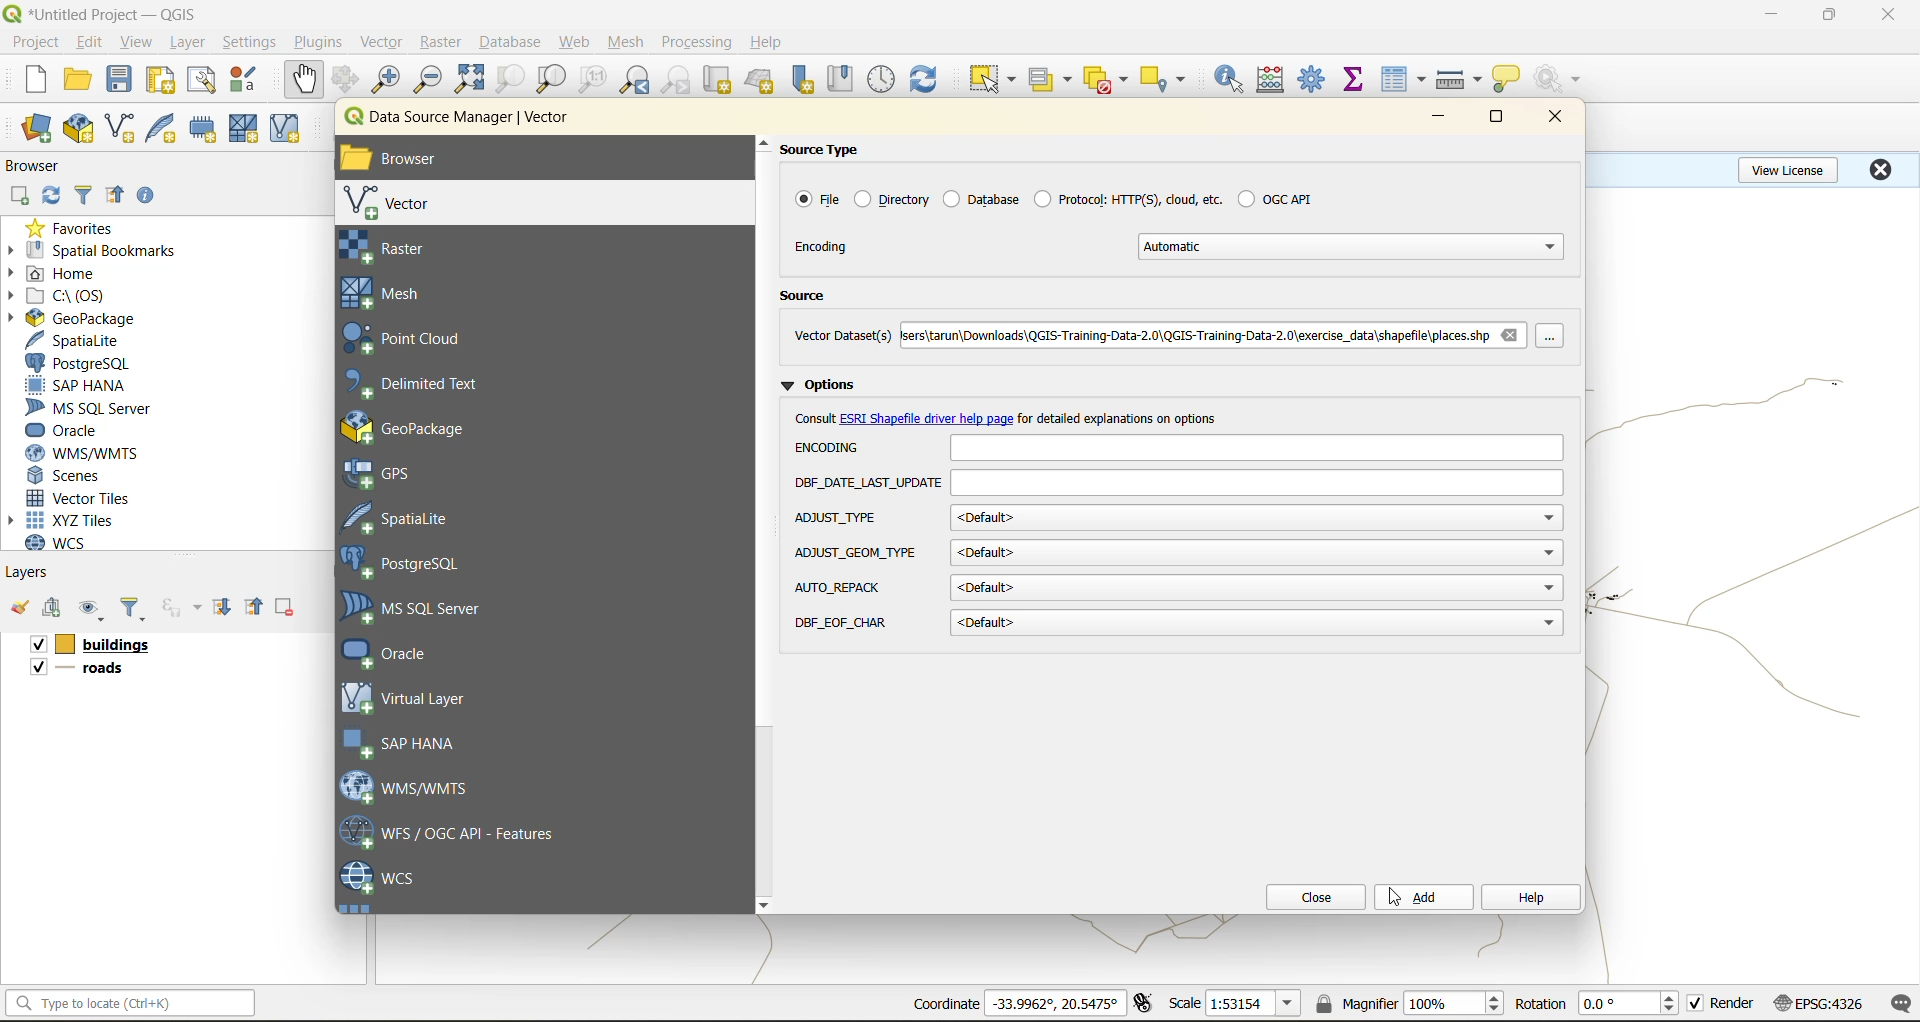 Image resolution: width=1920 pixels, height=1022 pixels. What do you see at coordinates (1257, 517) in the screenshot?
I see `adjust type` at bounding box center [1257, 517].